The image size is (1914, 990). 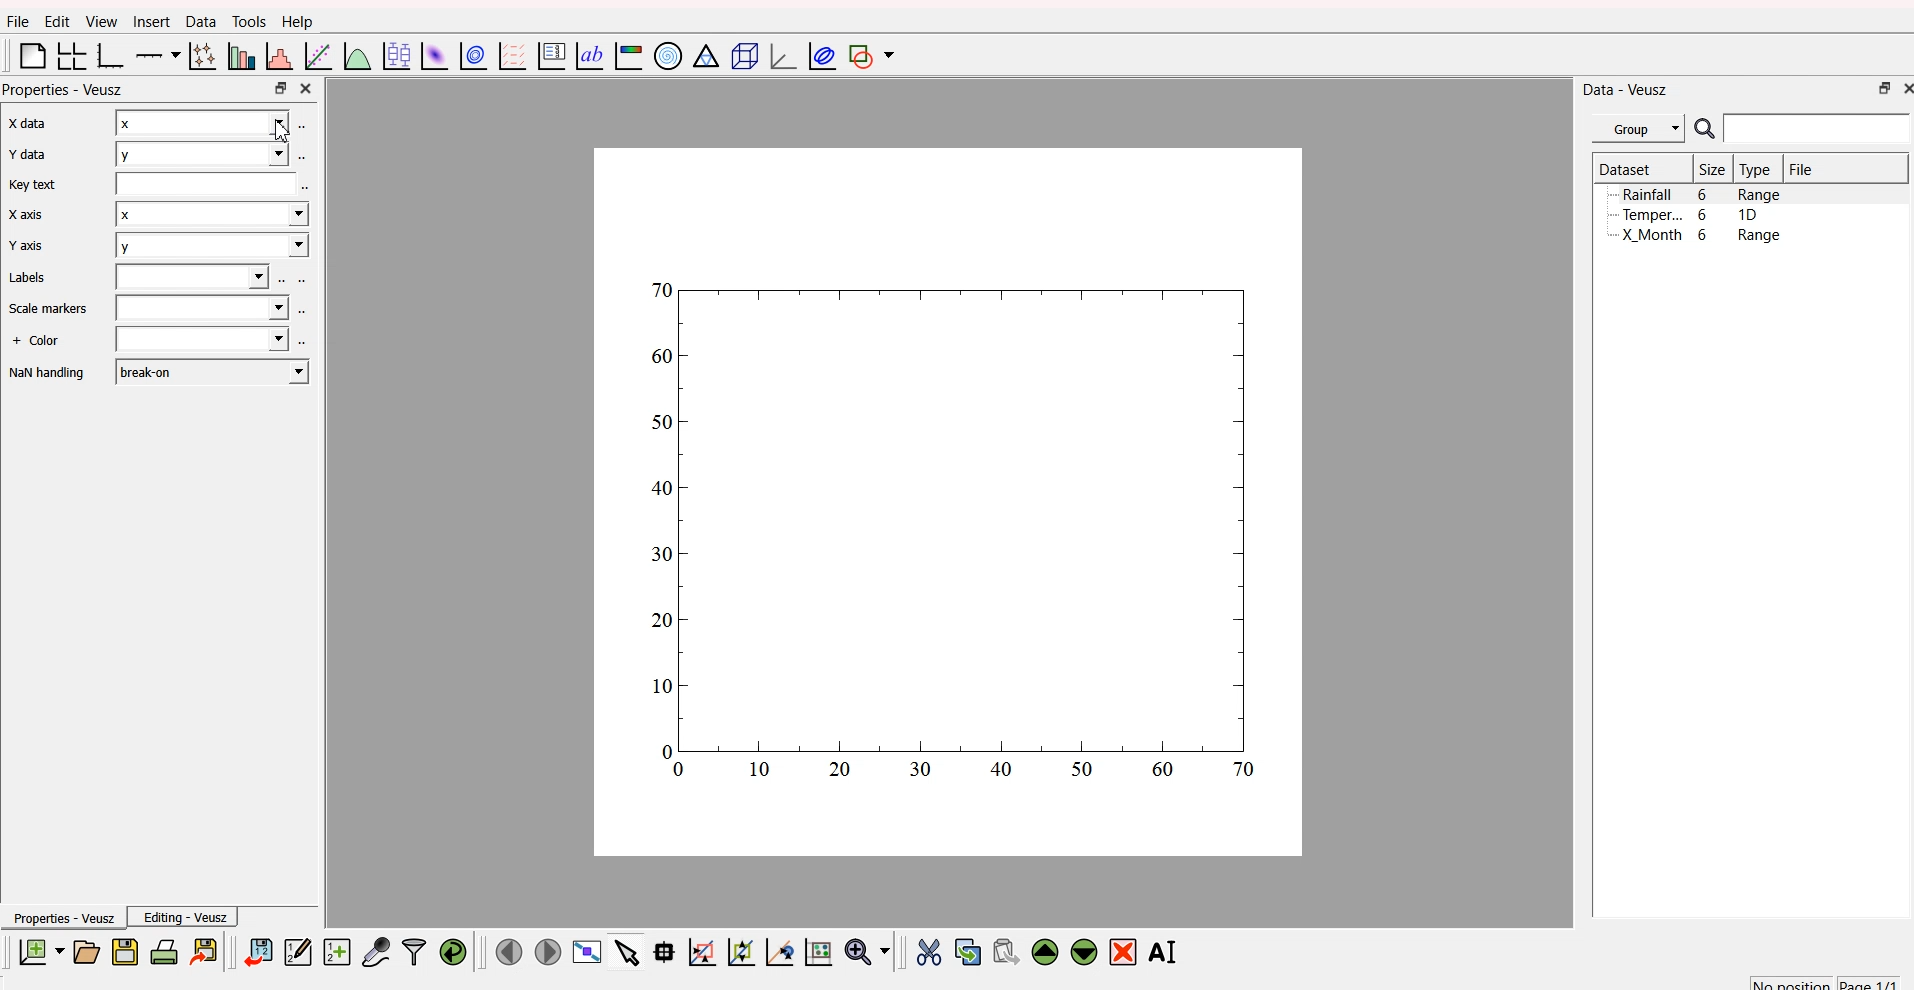 What do you see at coordinates (202, 152) in the screenshot?
I see `y` at bounding box center [202, 152].